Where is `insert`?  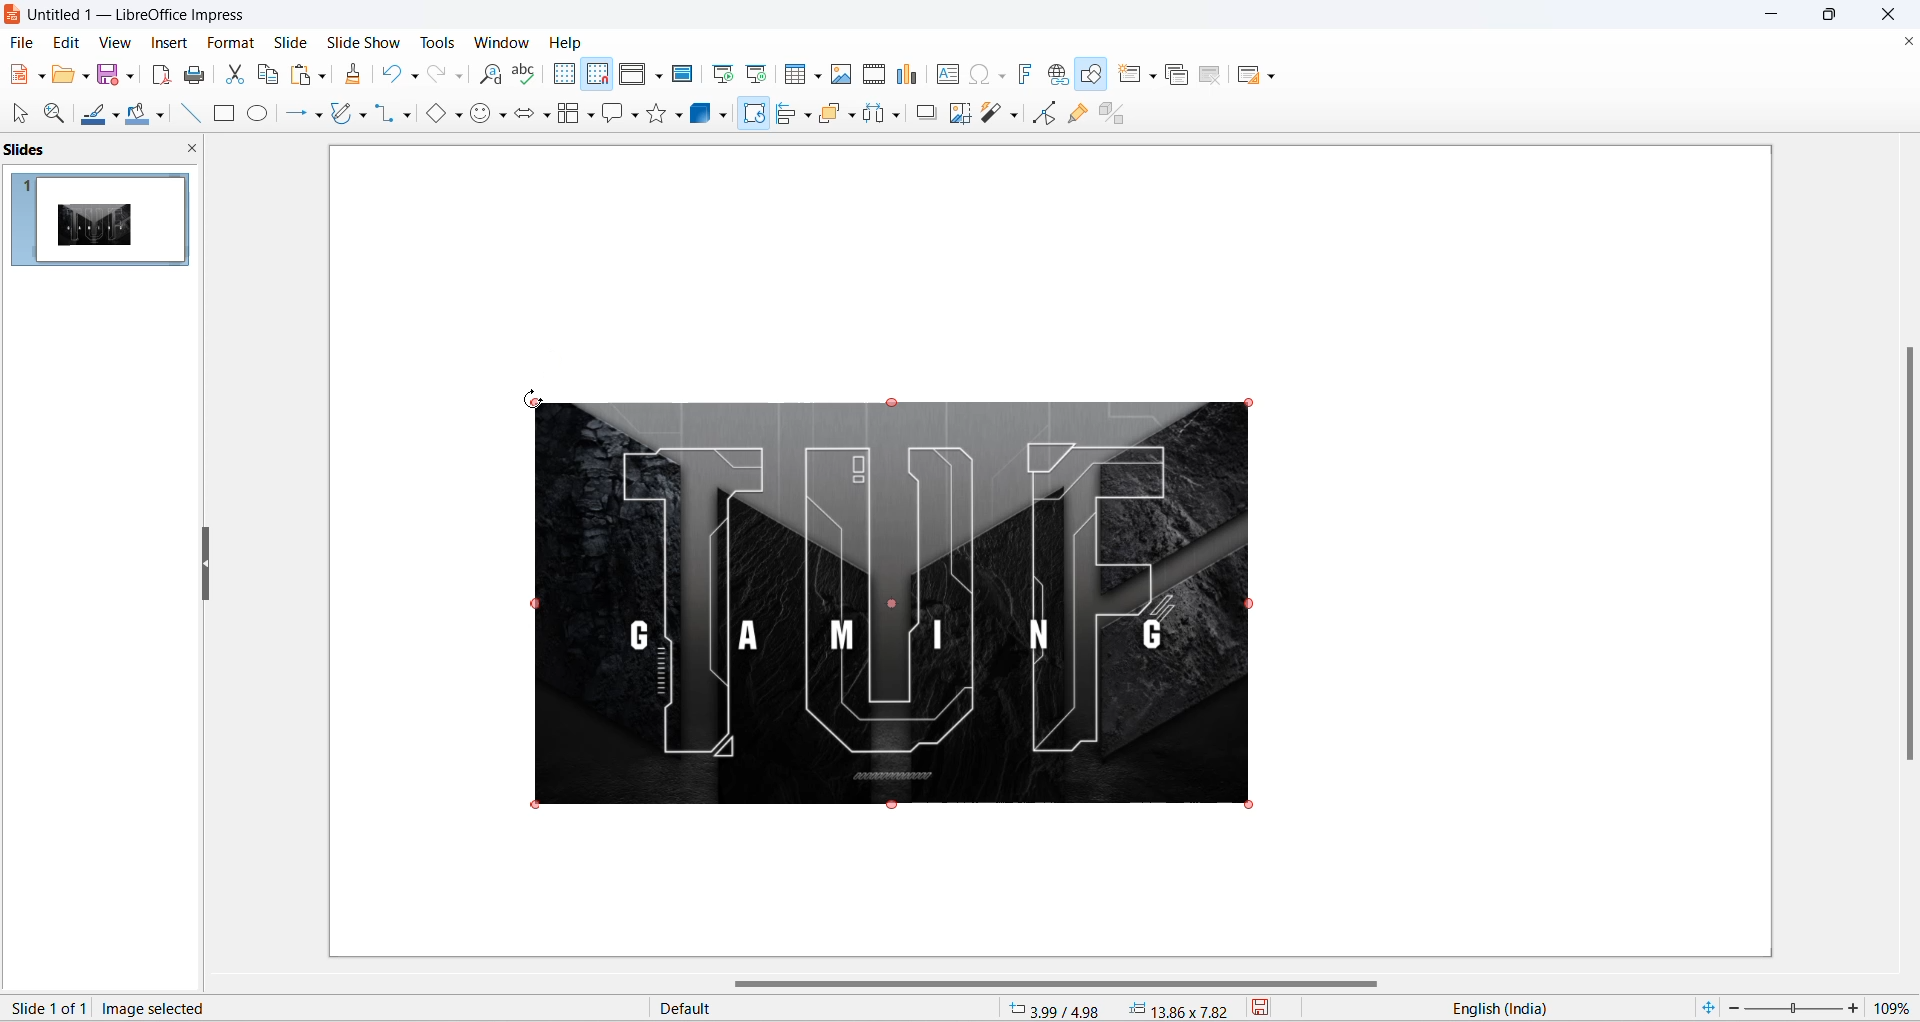
insert is located at coordinates (167, 44).